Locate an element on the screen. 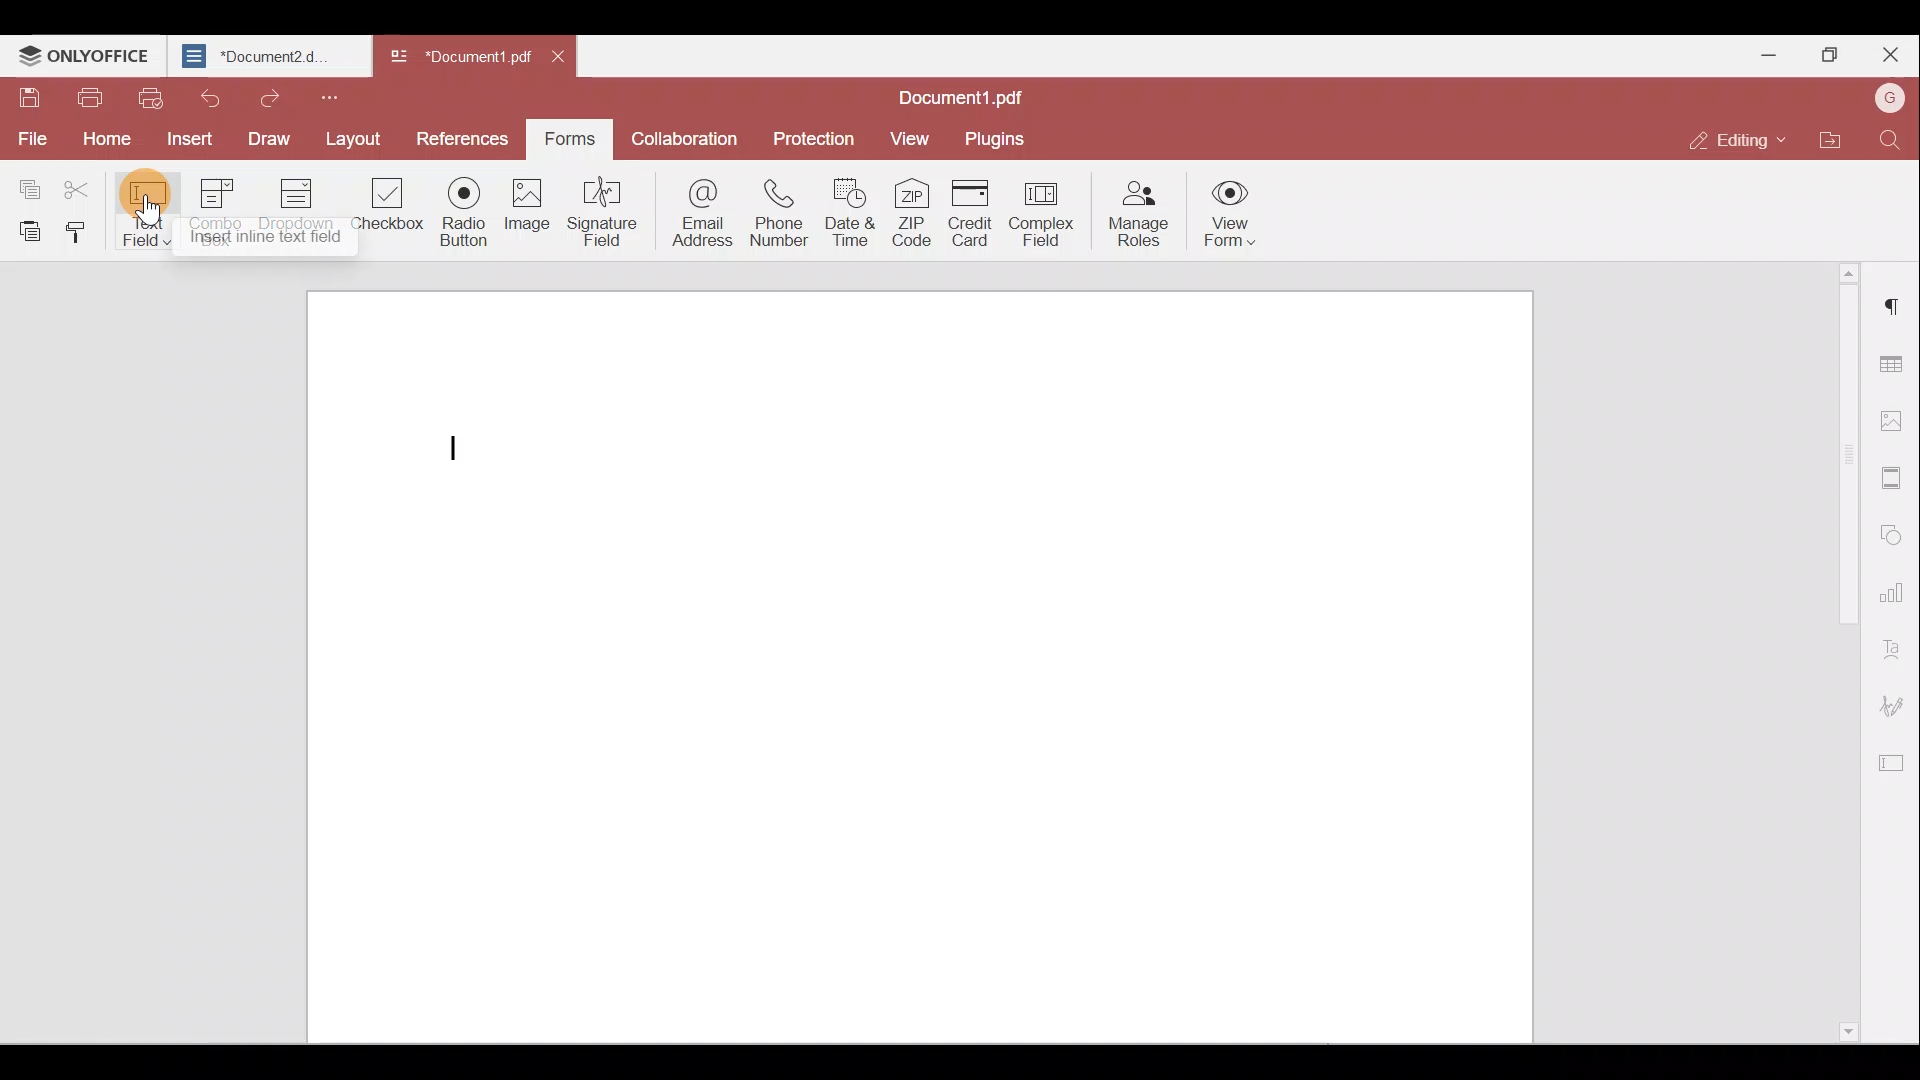 This screenshot has height=1080, width=1920. File is located at coordinates (30, 137).